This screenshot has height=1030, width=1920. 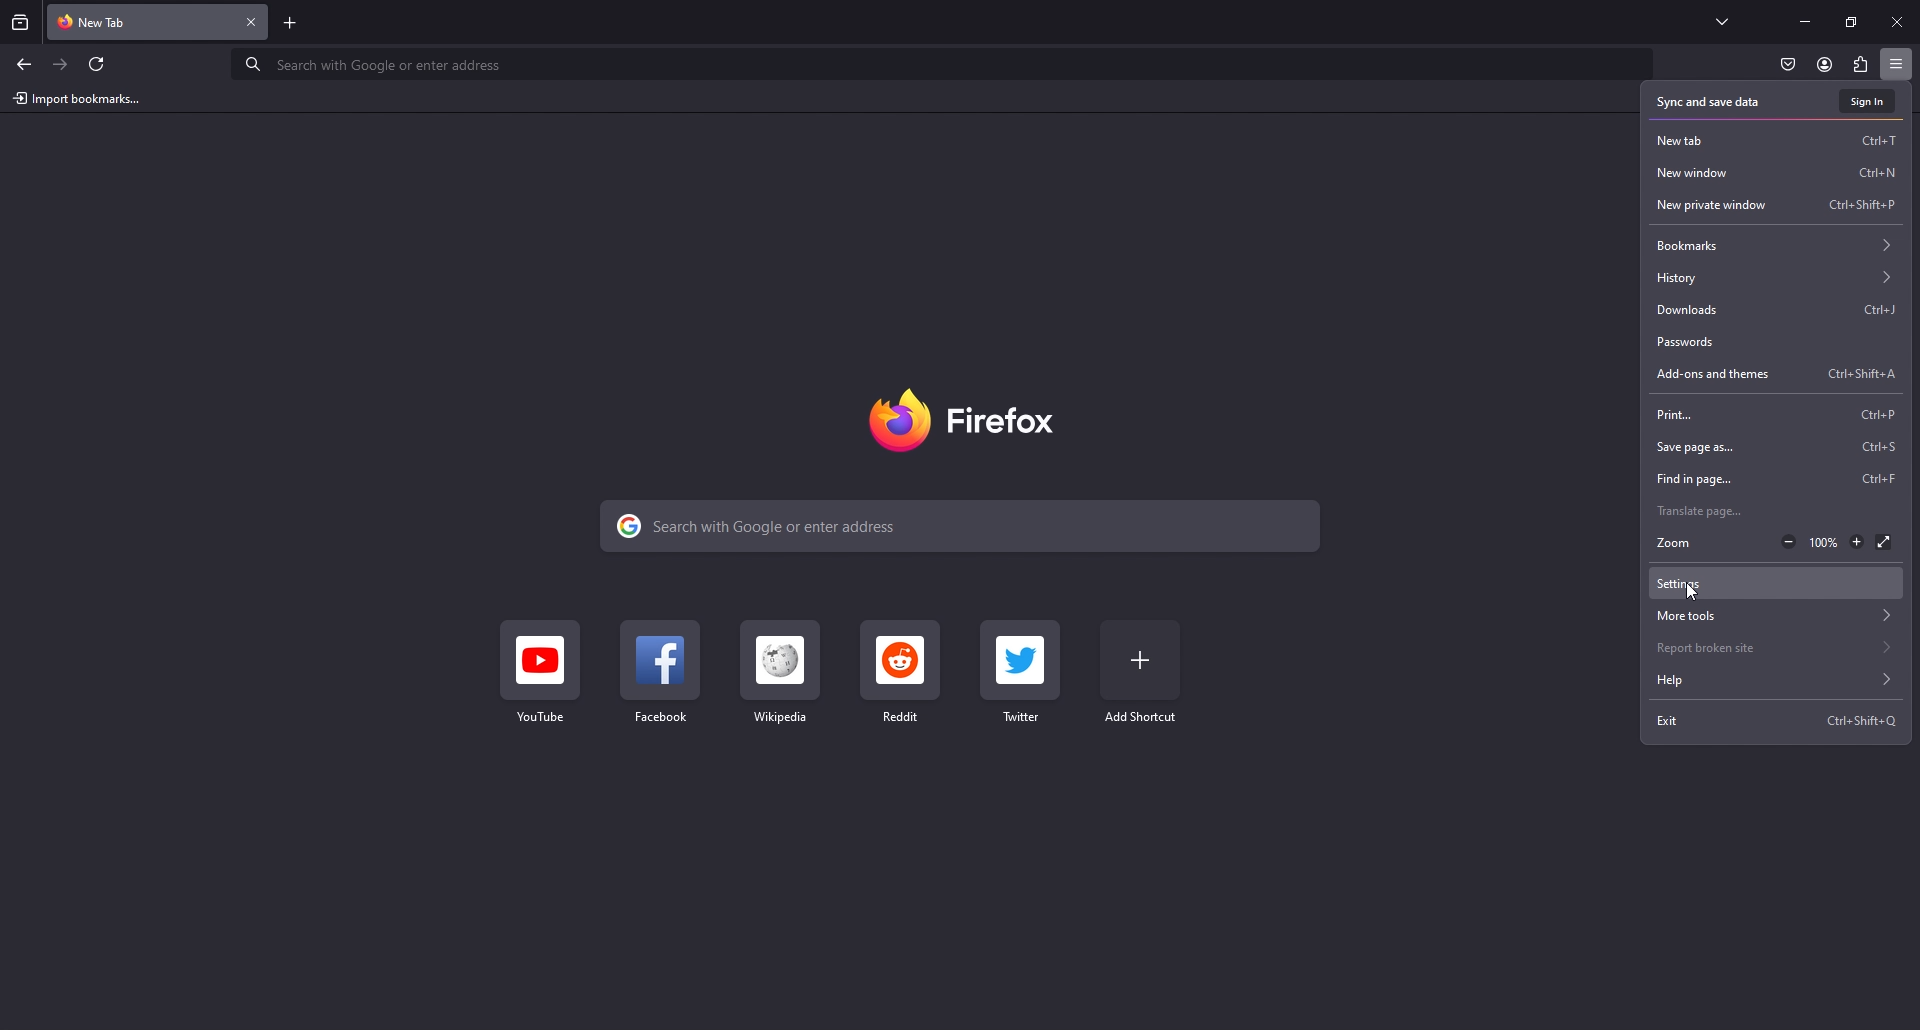 I want to click on translate page, so click(x=1778, y=510).